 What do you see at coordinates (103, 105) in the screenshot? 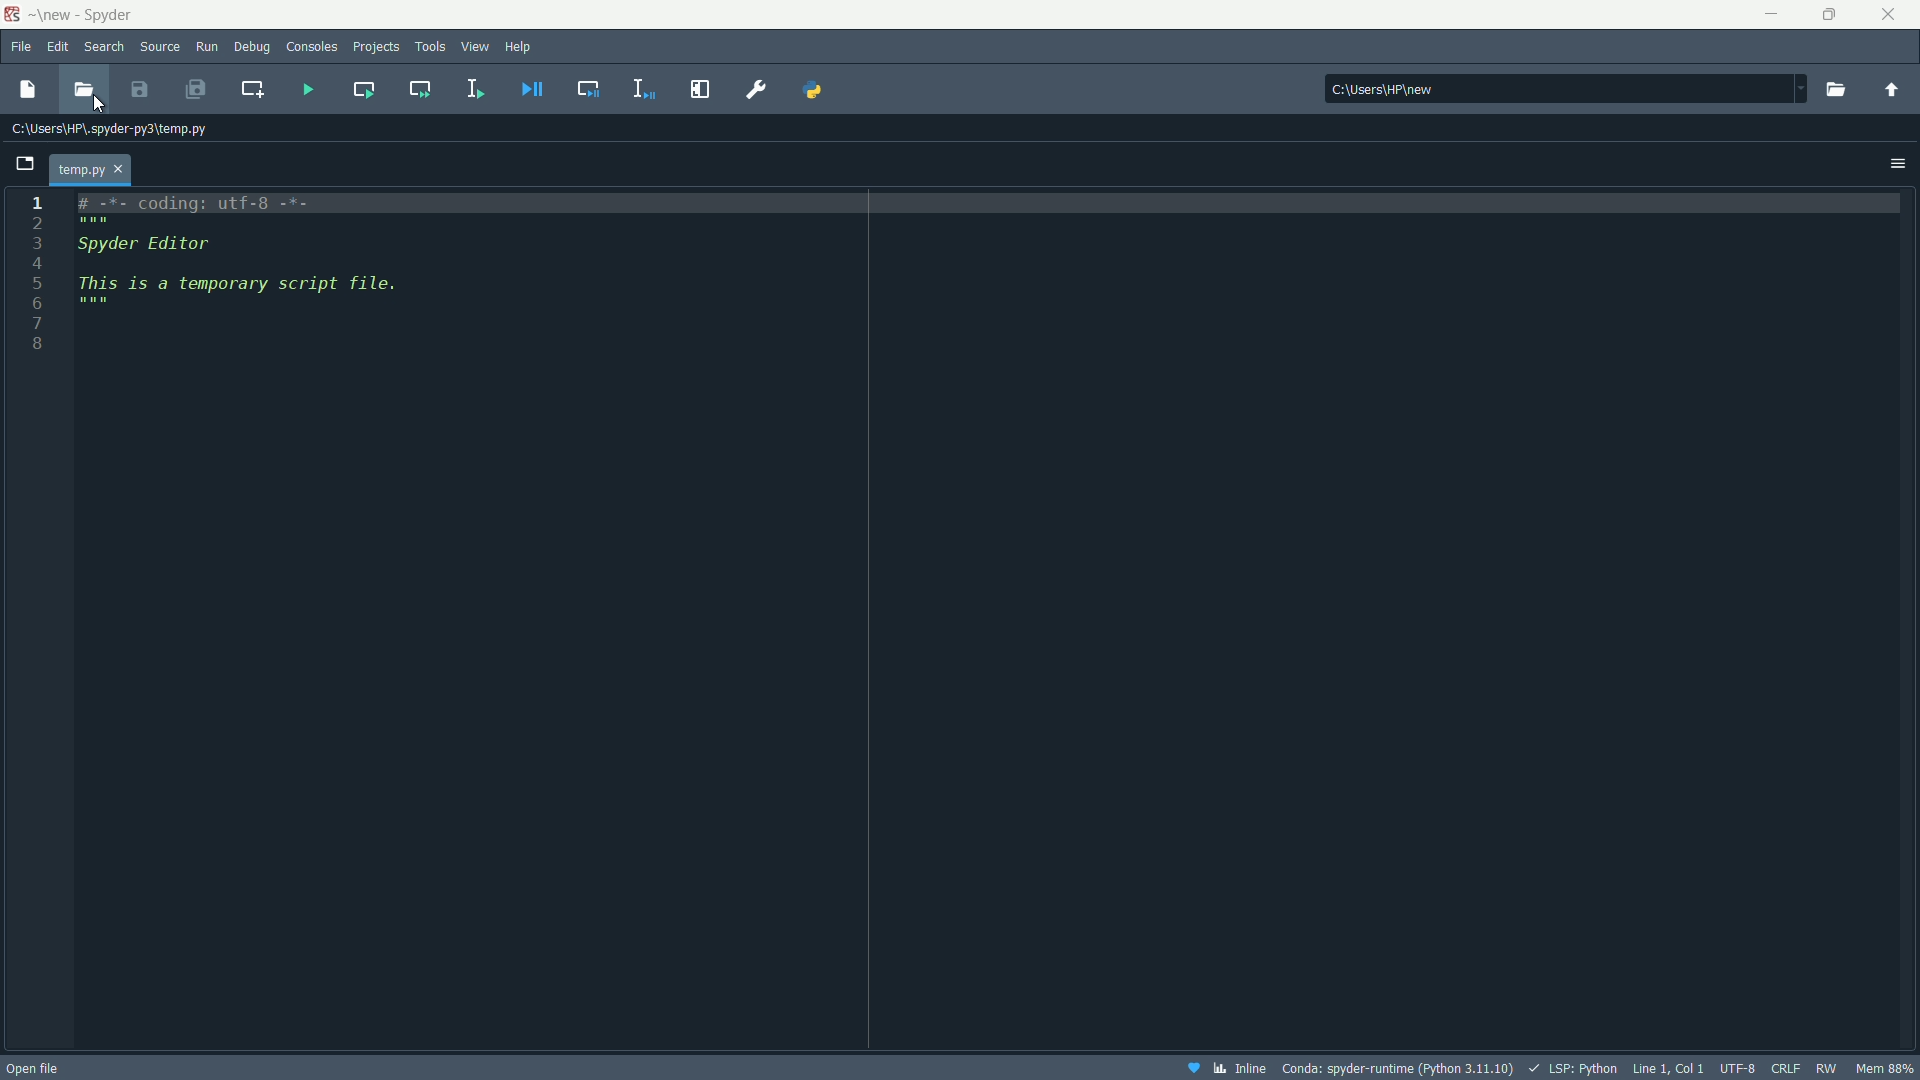
I see `Cursor` at bounding box center [103, 105].